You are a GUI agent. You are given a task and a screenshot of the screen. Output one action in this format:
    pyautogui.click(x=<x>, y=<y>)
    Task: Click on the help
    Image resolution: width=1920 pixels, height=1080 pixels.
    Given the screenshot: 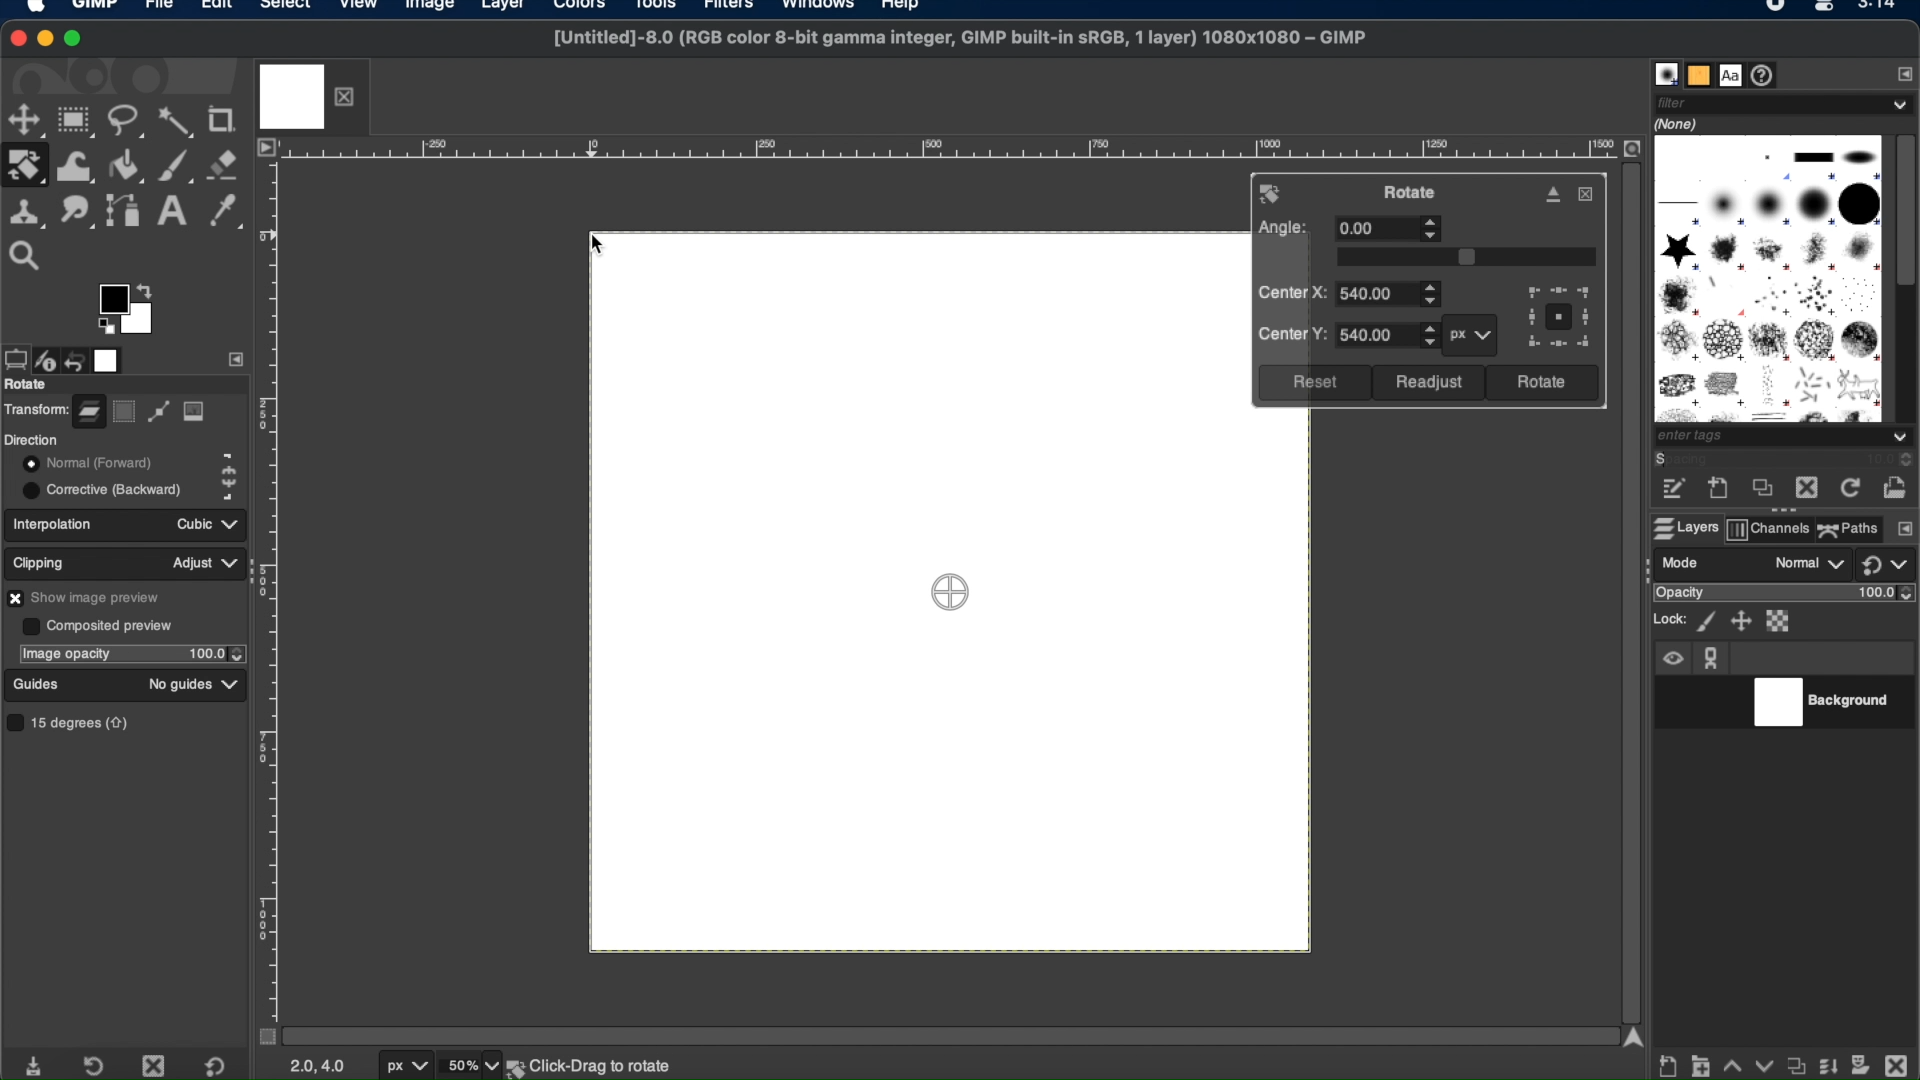 What is the action you would take?
    pyautogui.click(x=902, y=8)
    